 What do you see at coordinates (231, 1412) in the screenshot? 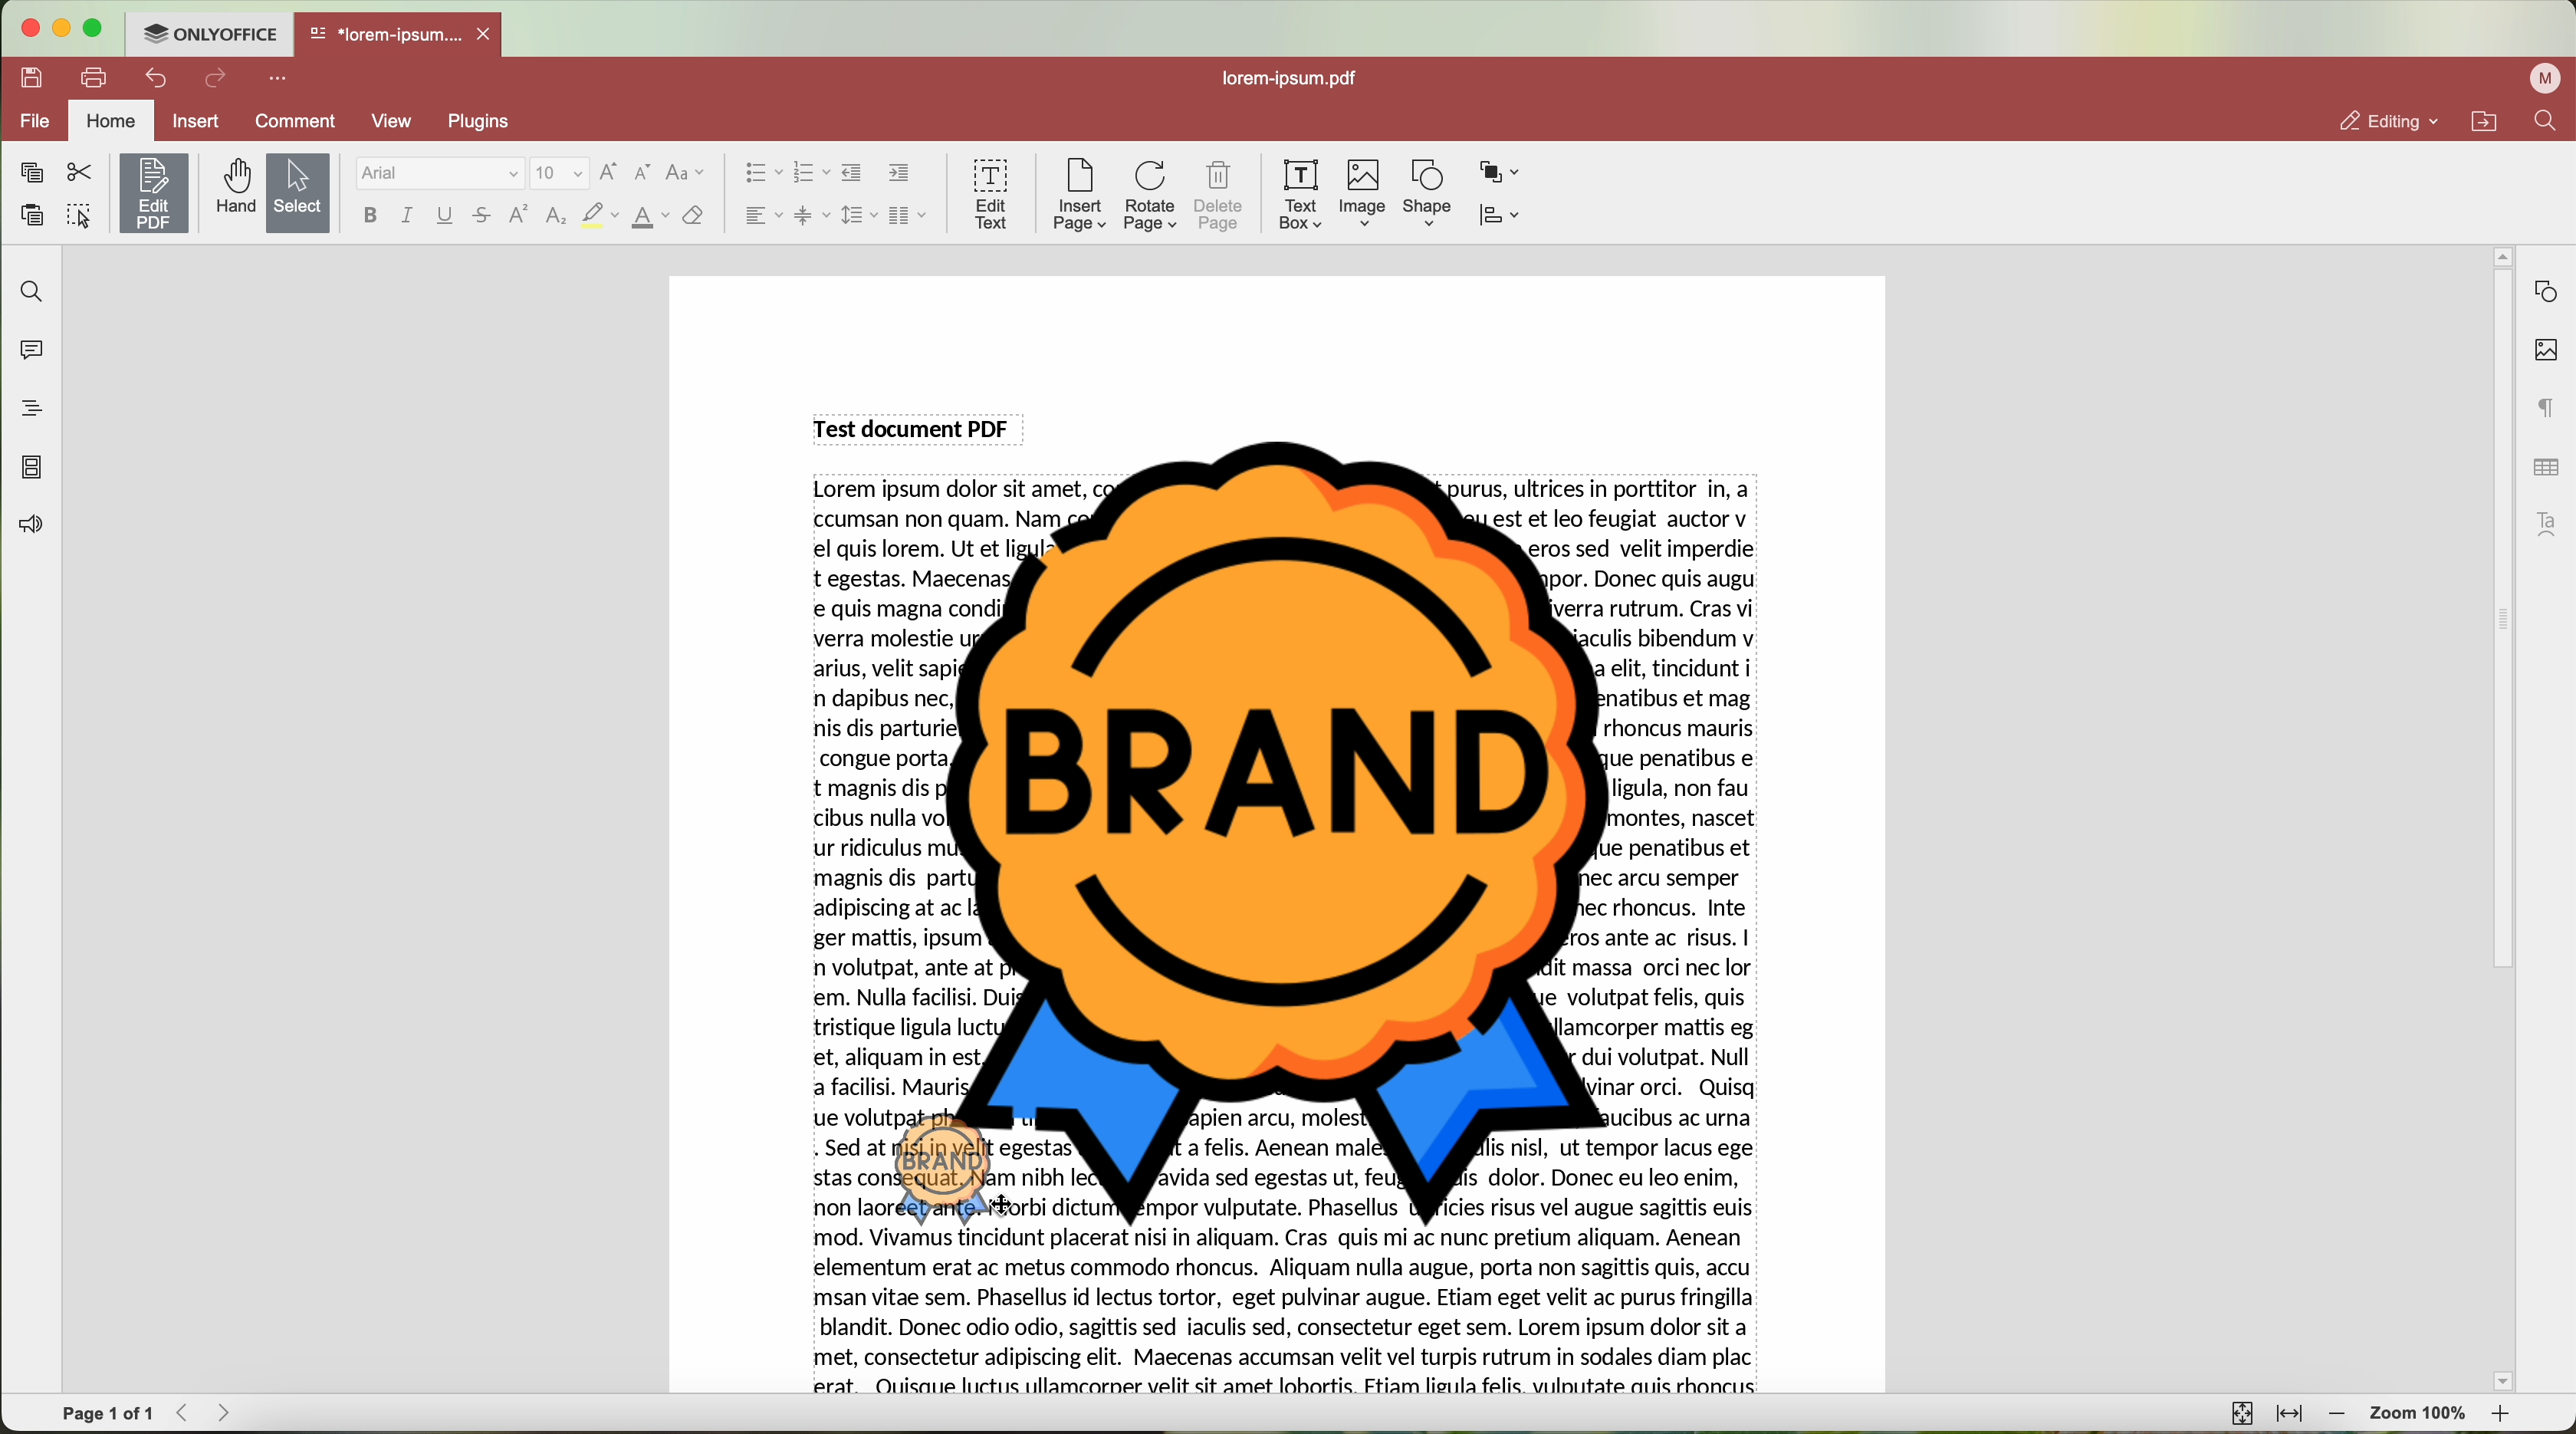
I see `Forward` at bounding box center [231, 1412].